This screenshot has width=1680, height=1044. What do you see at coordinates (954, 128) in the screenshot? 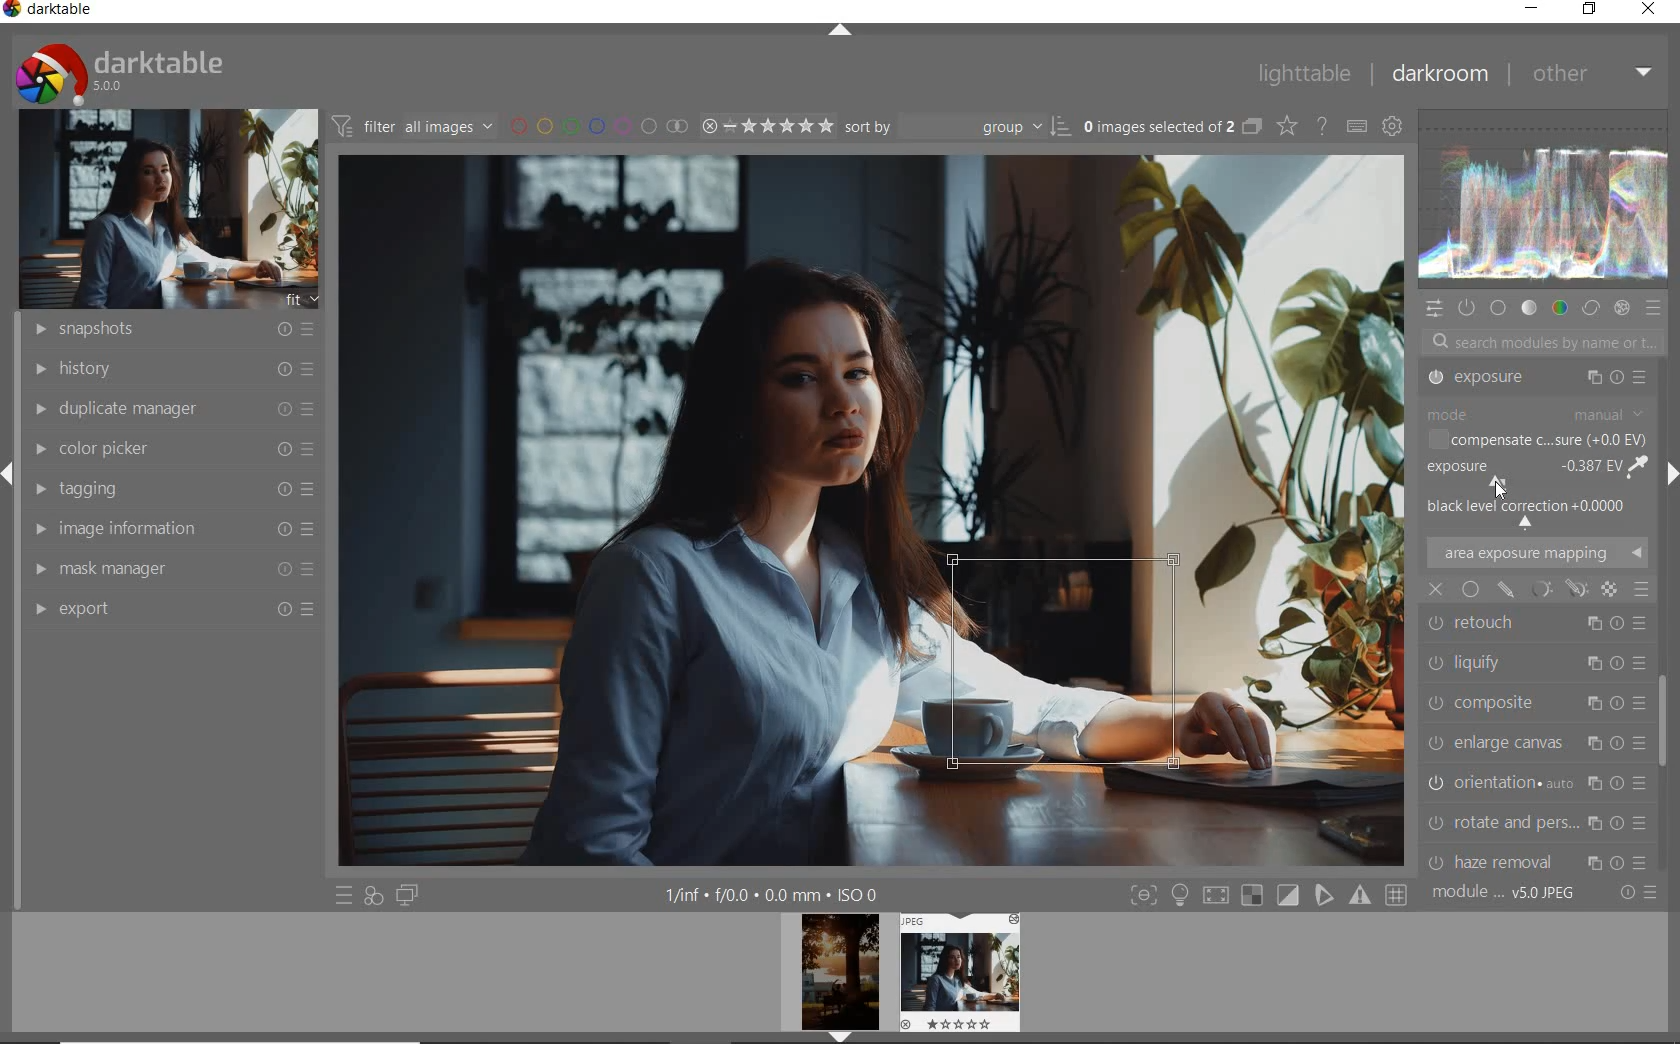
I see `SORT` at bounding box center [954, 128].